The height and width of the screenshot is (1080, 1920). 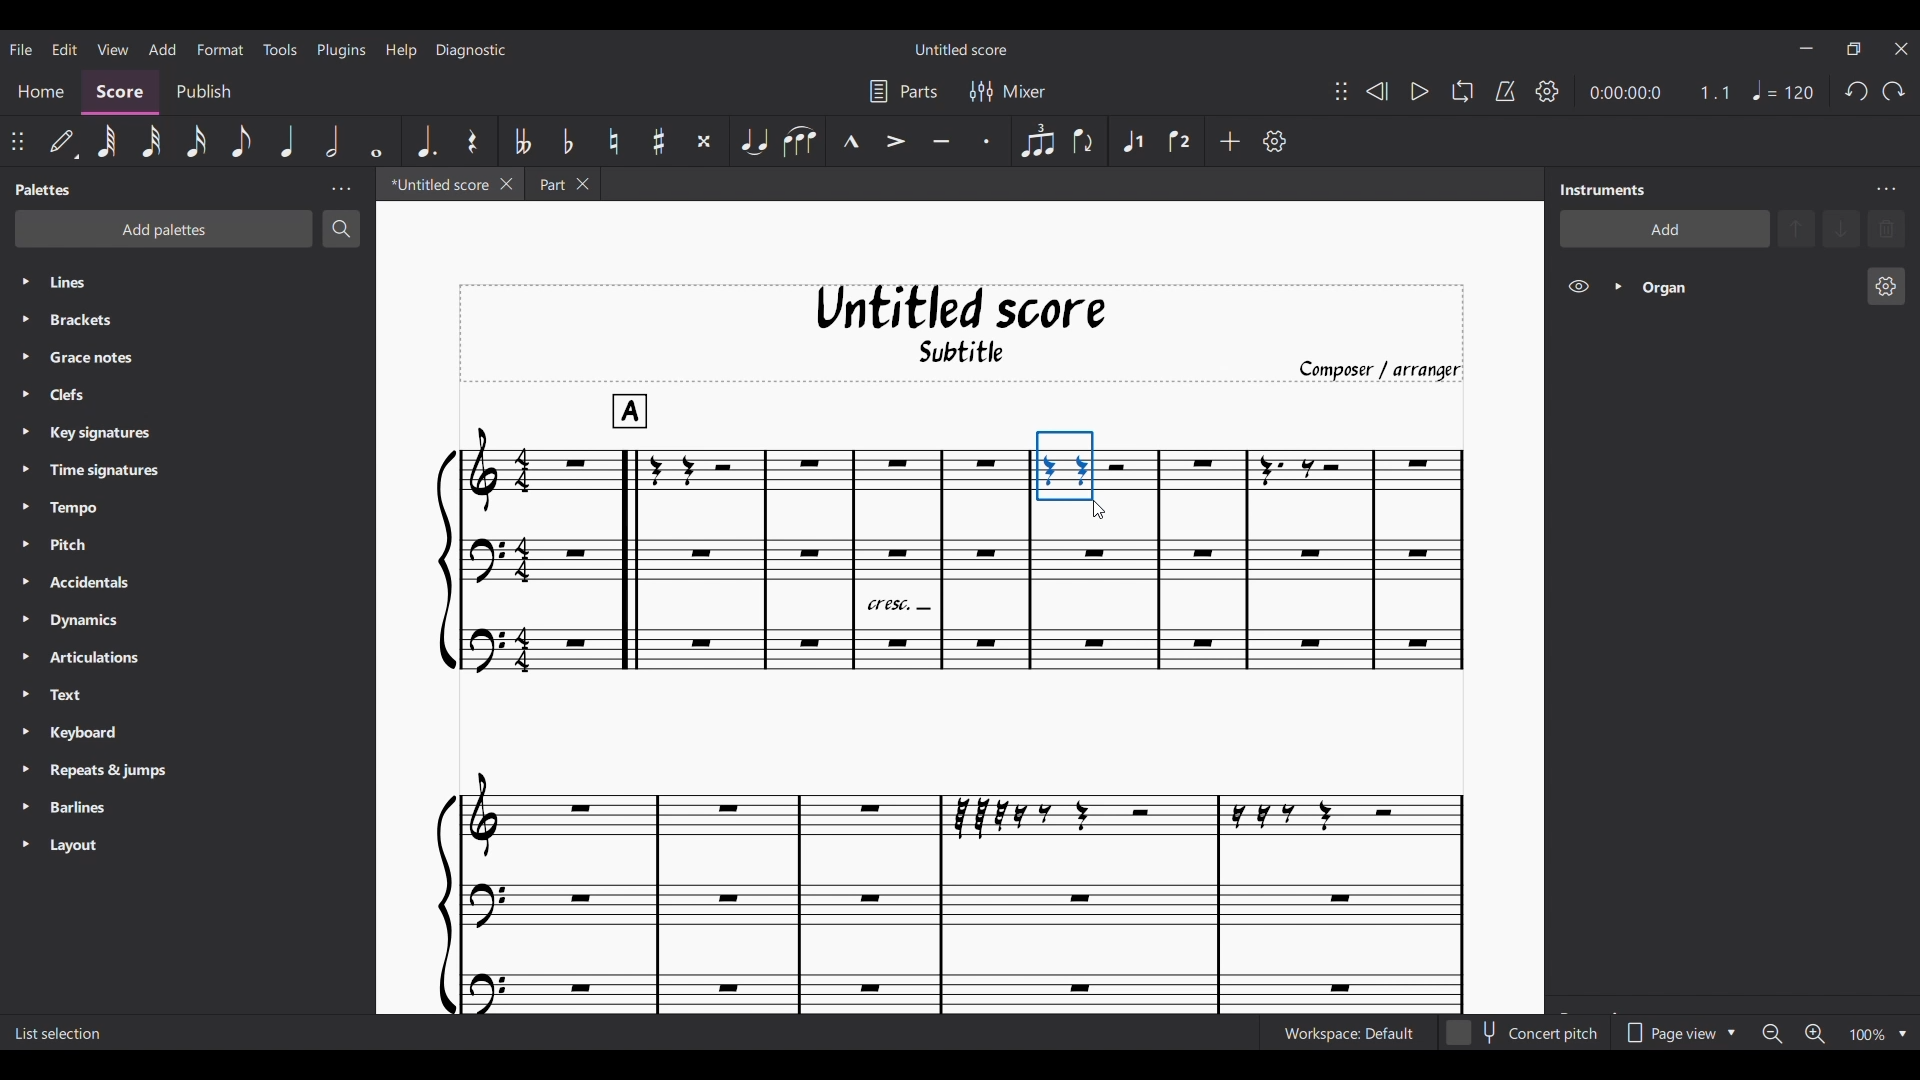 I want to click on Tools menu, so click(x=279, y=48).